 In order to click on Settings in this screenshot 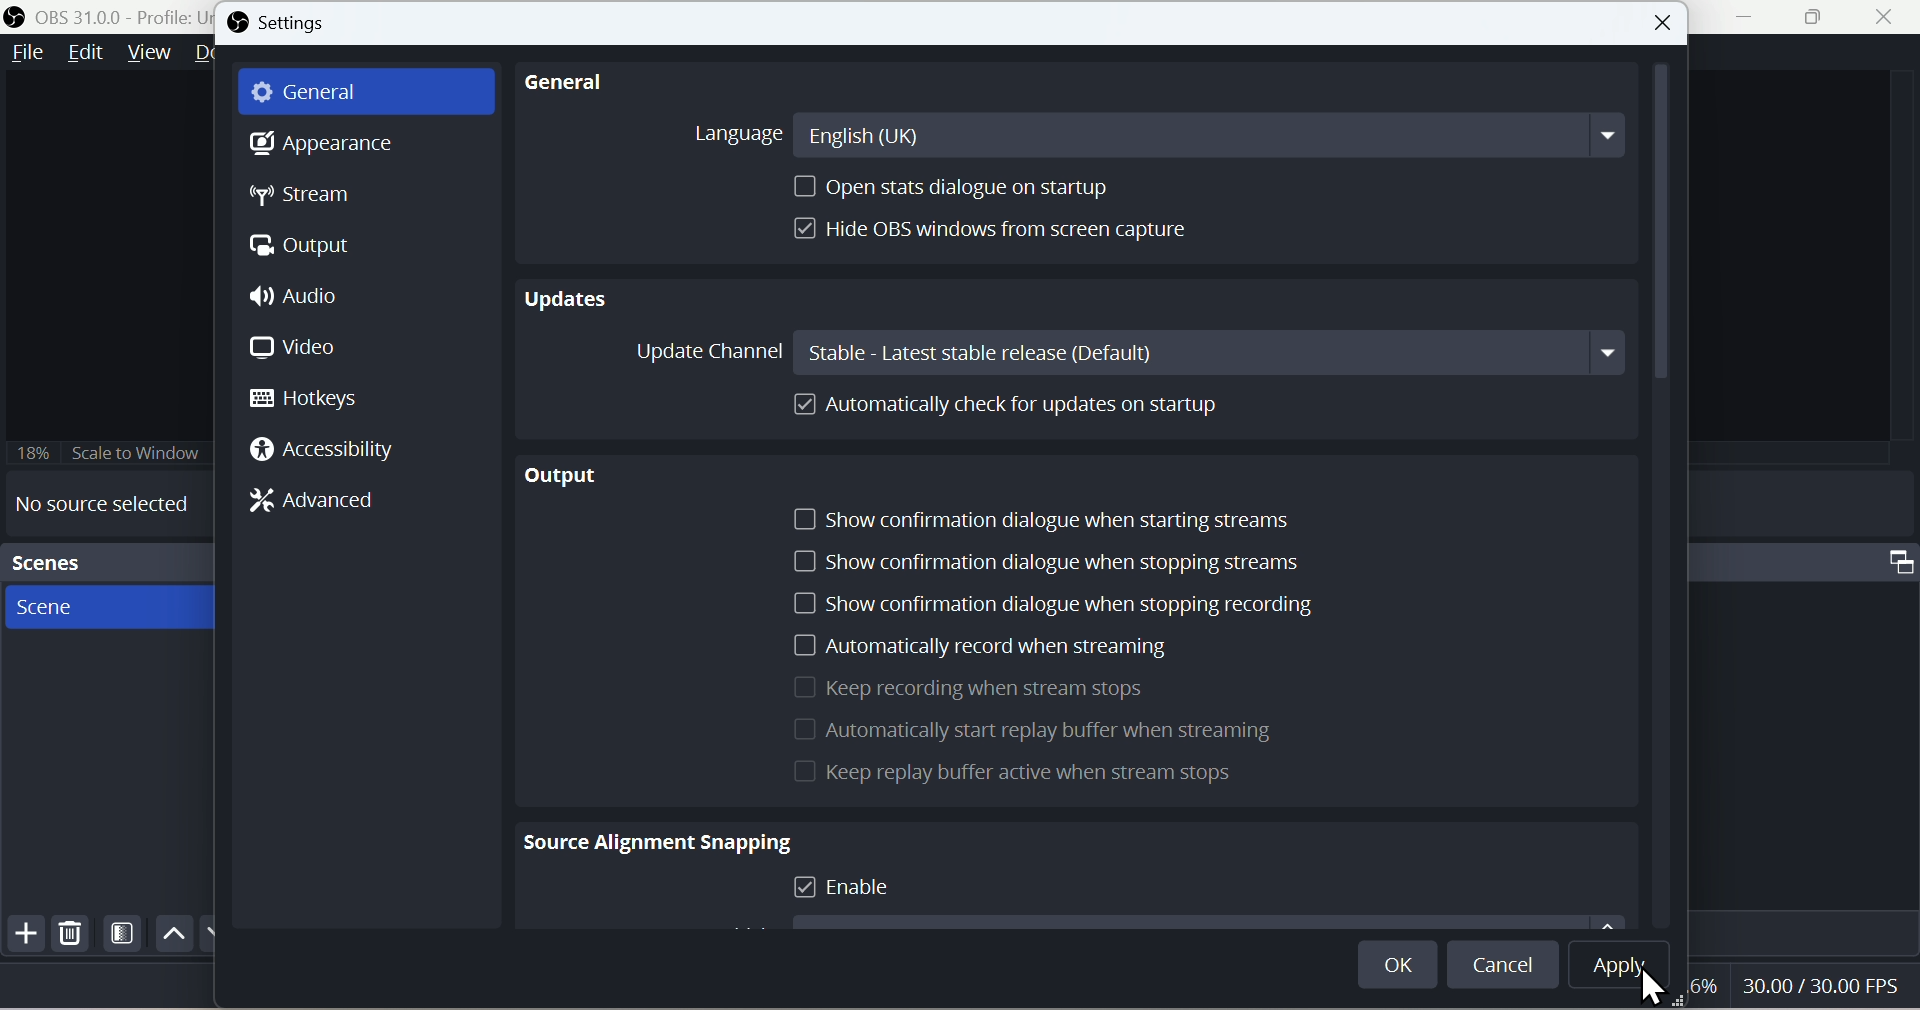, I will do `click(276, 25)`.